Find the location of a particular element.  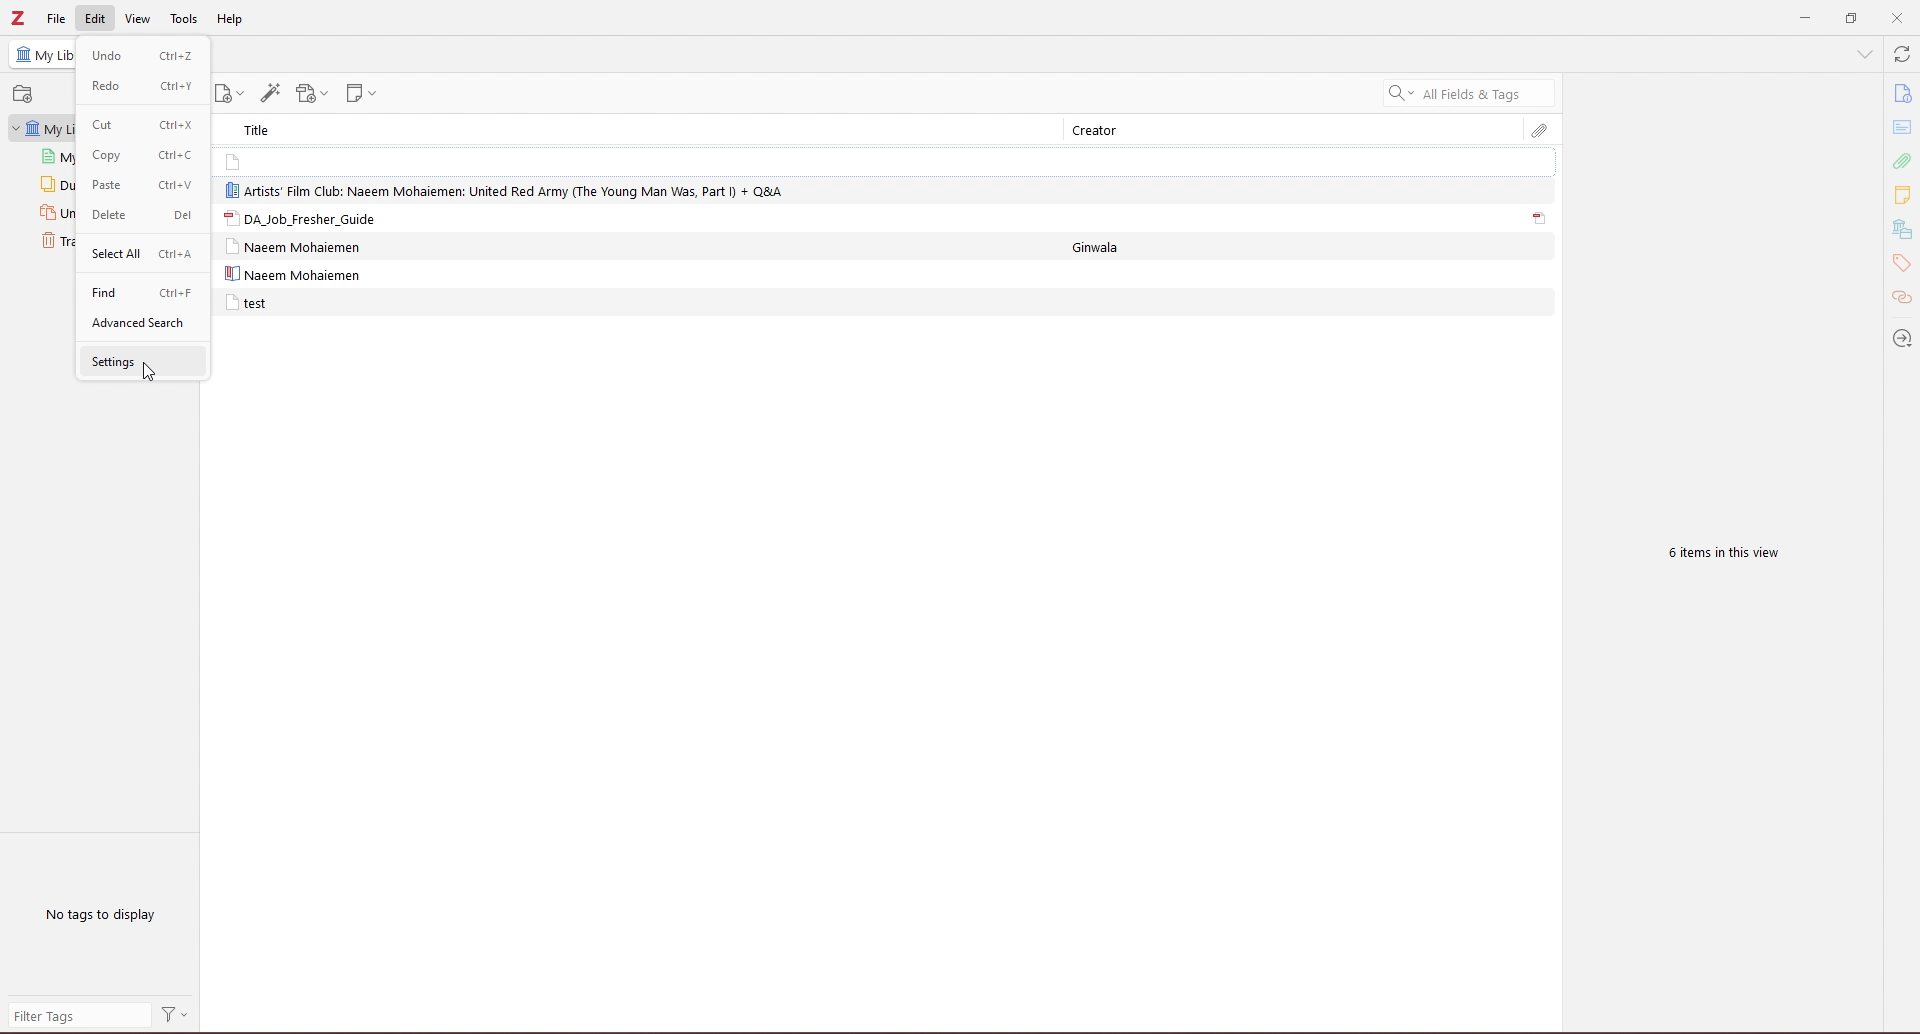

select all is located at coordinates (141, 253).